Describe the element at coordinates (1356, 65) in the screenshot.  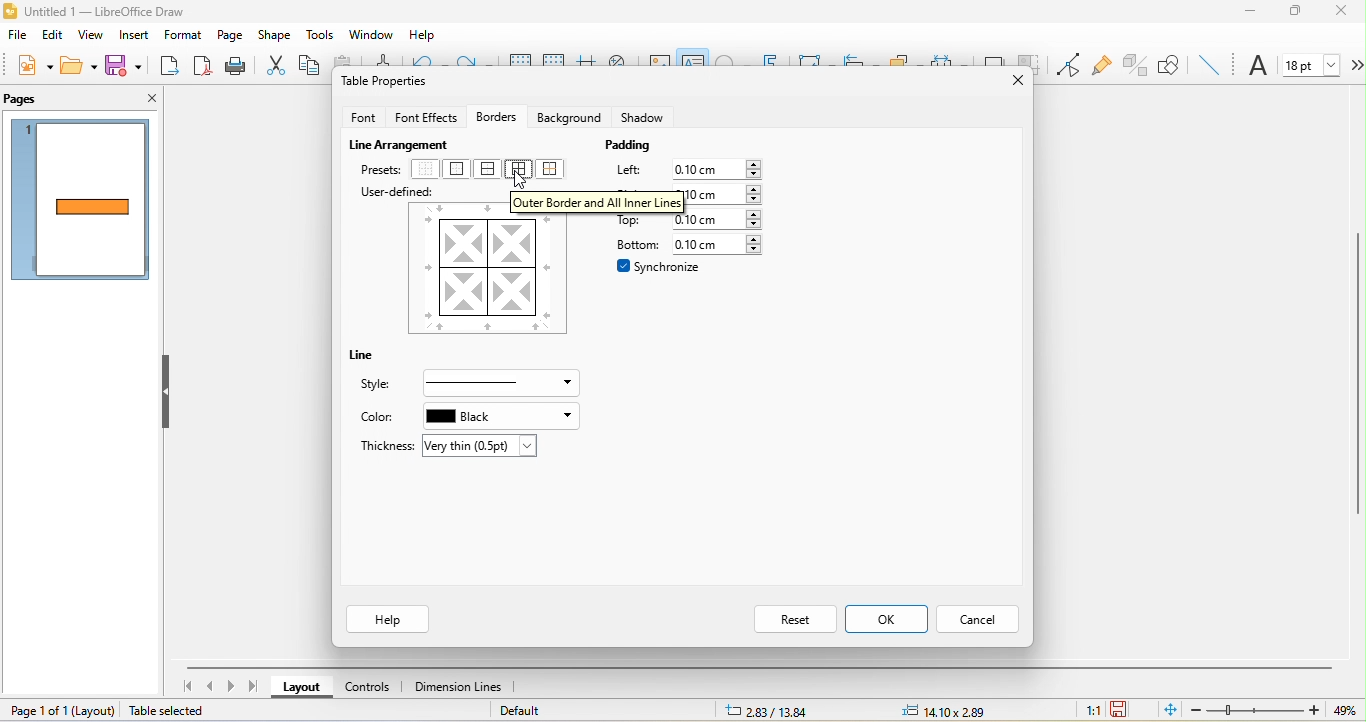
I see `more options` at that location.